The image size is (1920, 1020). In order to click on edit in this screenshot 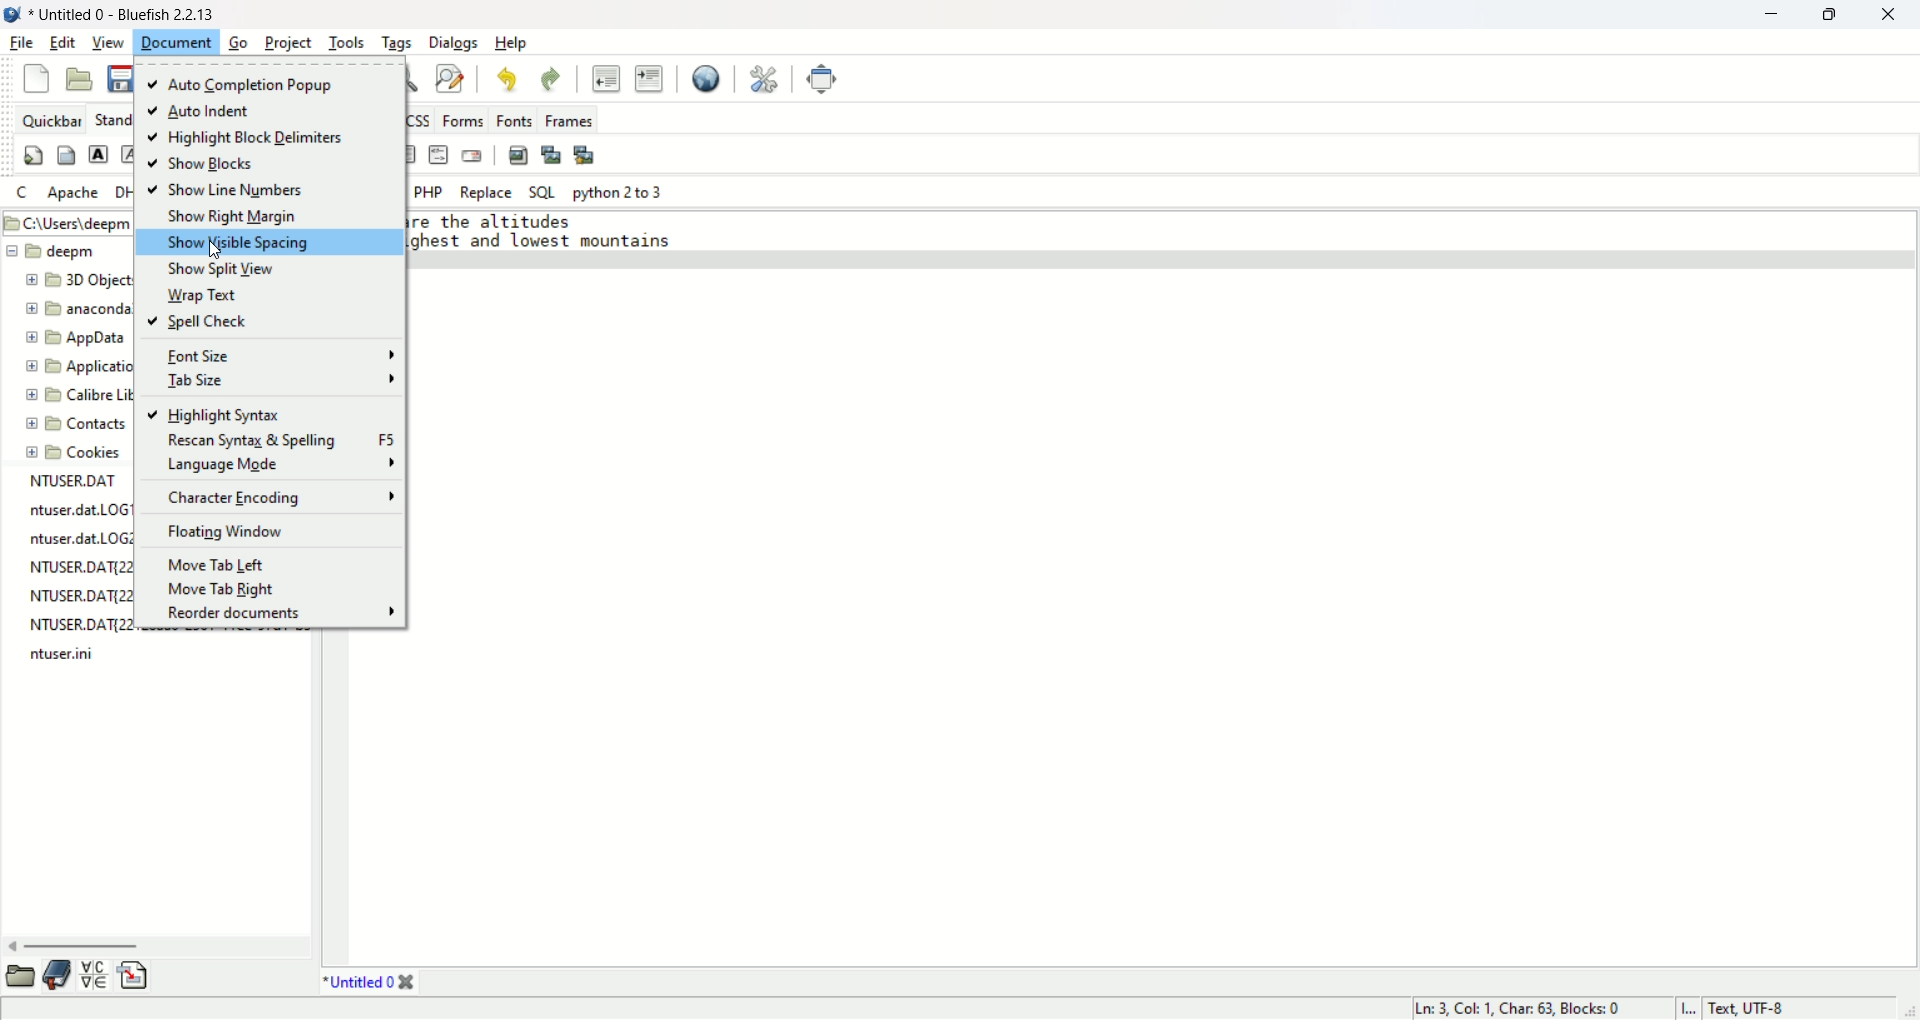, I will do `click(59, 42)`.